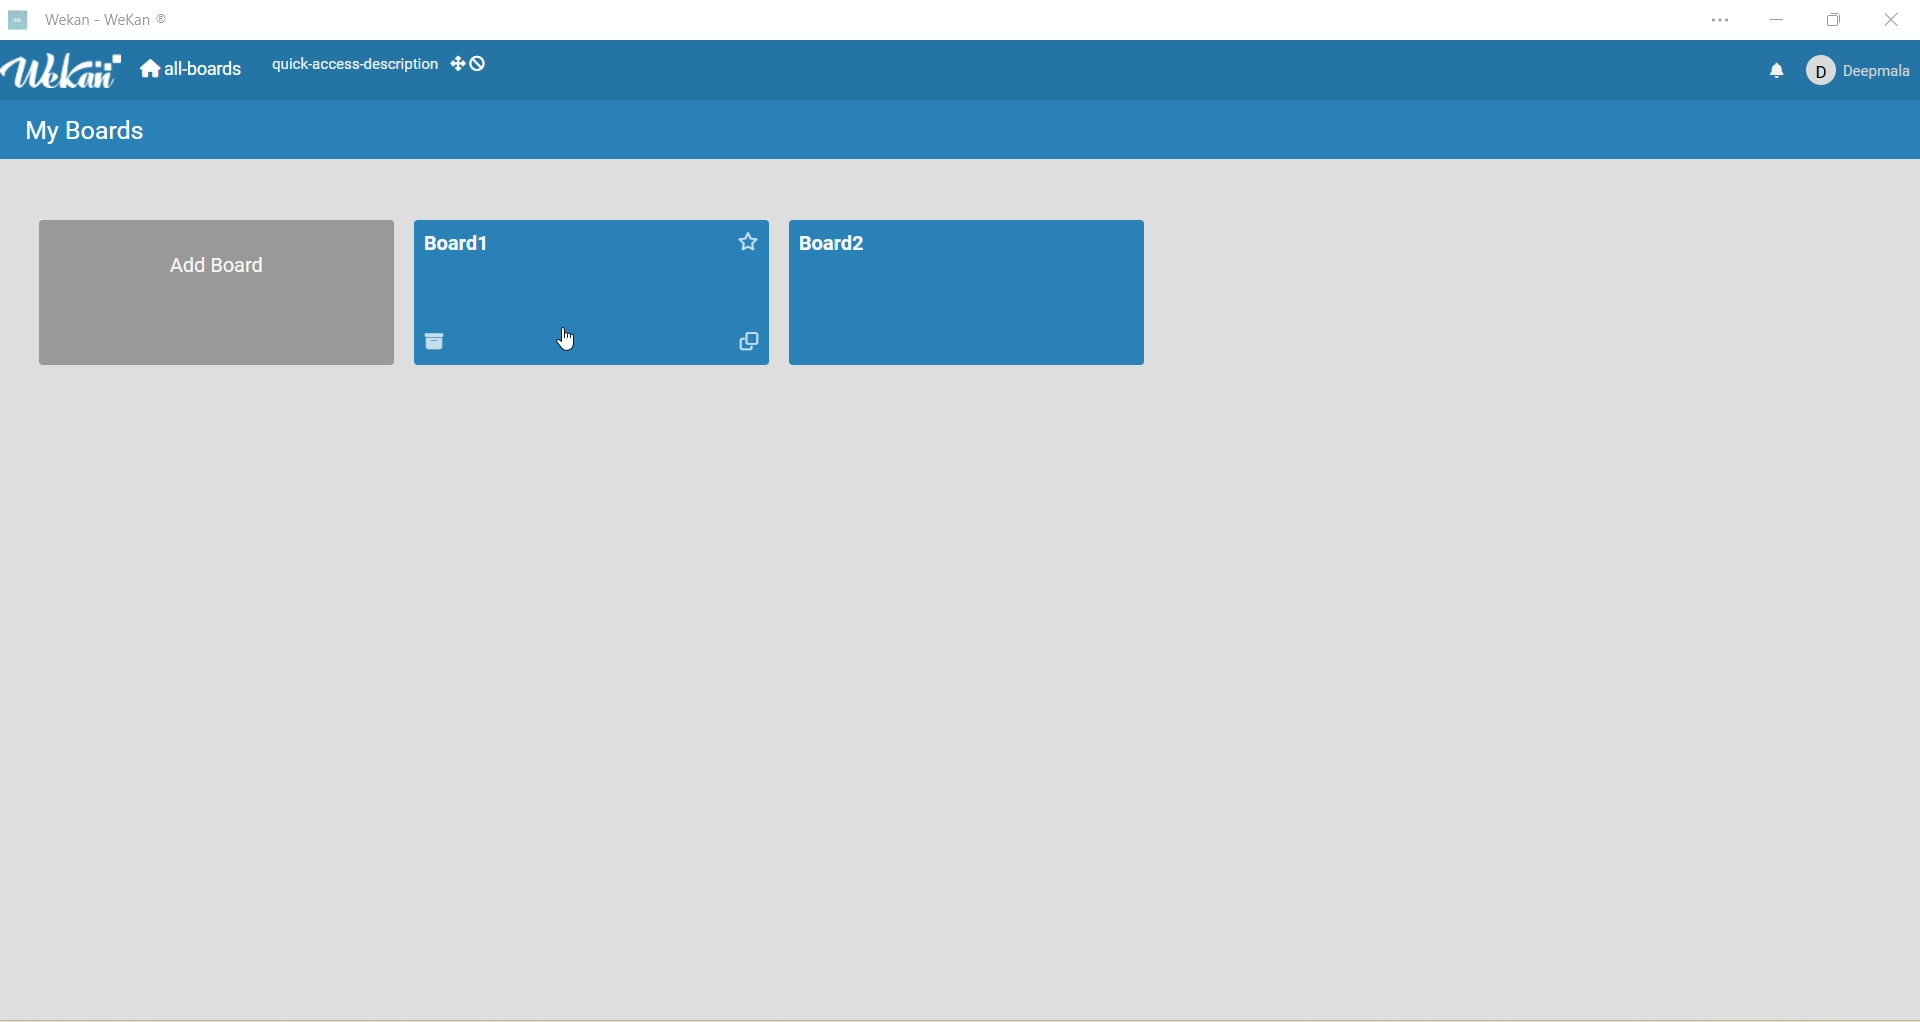 This screenshot has width=1920, height=1022. What do you see at coordinates (747, 240) in the screenshot?
I see `favorite` at bounding box center [747, 240].